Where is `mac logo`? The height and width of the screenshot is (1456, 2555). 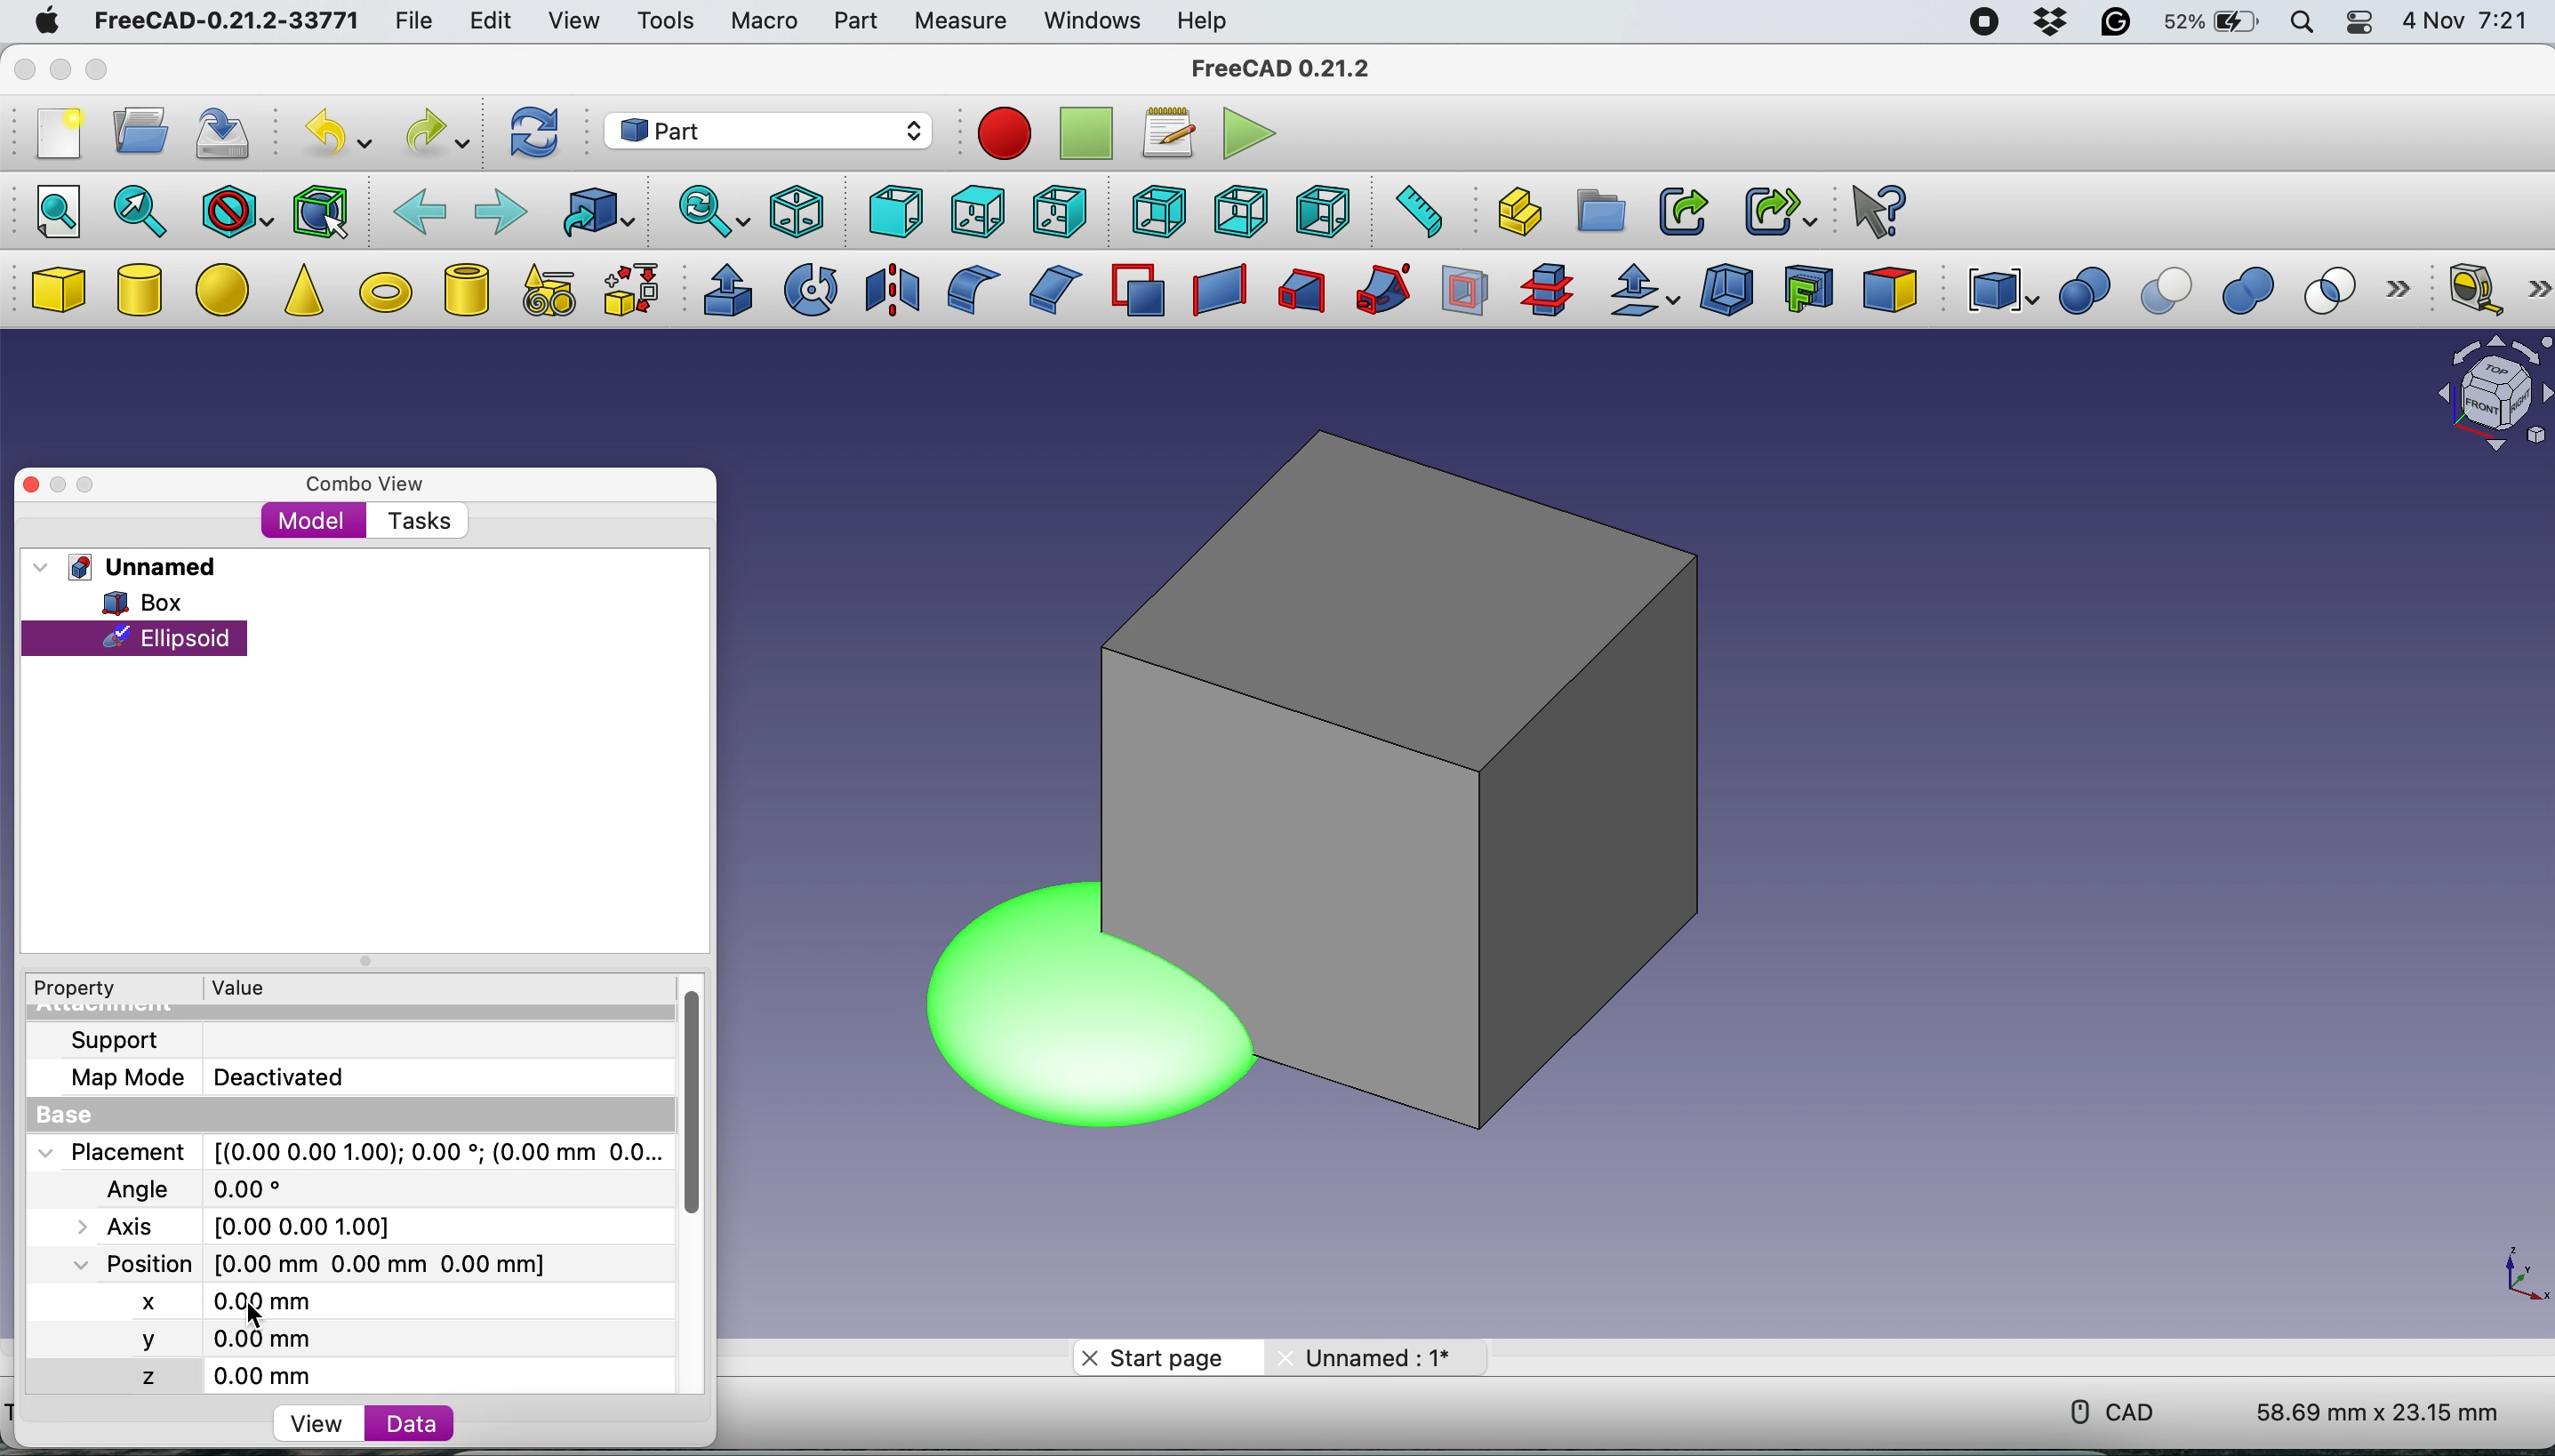 mac logo is located at coordinates (42, 23).